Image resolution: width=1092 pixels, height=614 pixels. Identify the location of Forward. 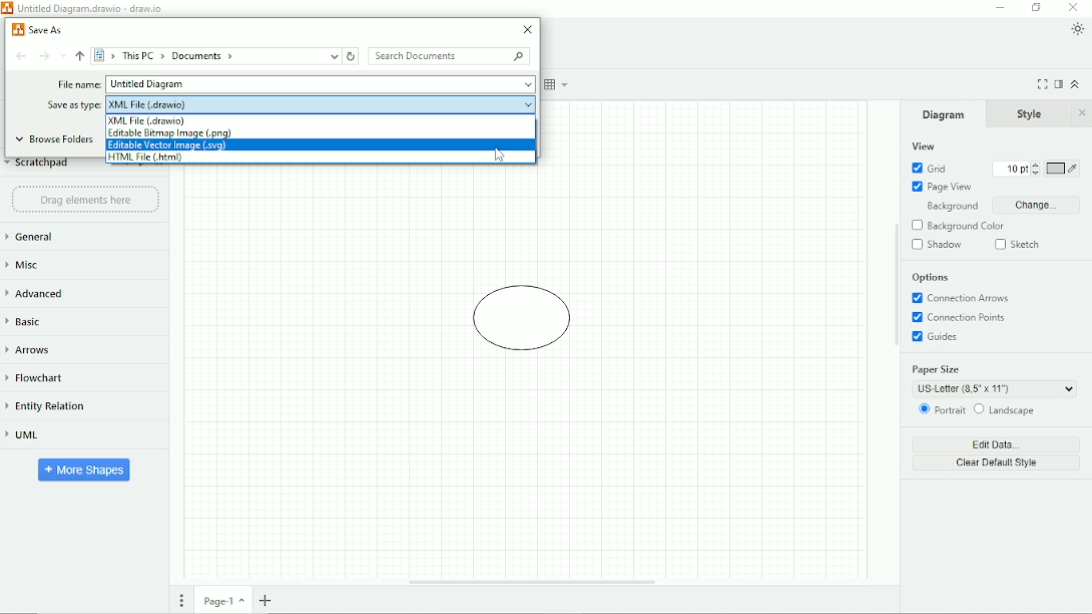
(44, 57).